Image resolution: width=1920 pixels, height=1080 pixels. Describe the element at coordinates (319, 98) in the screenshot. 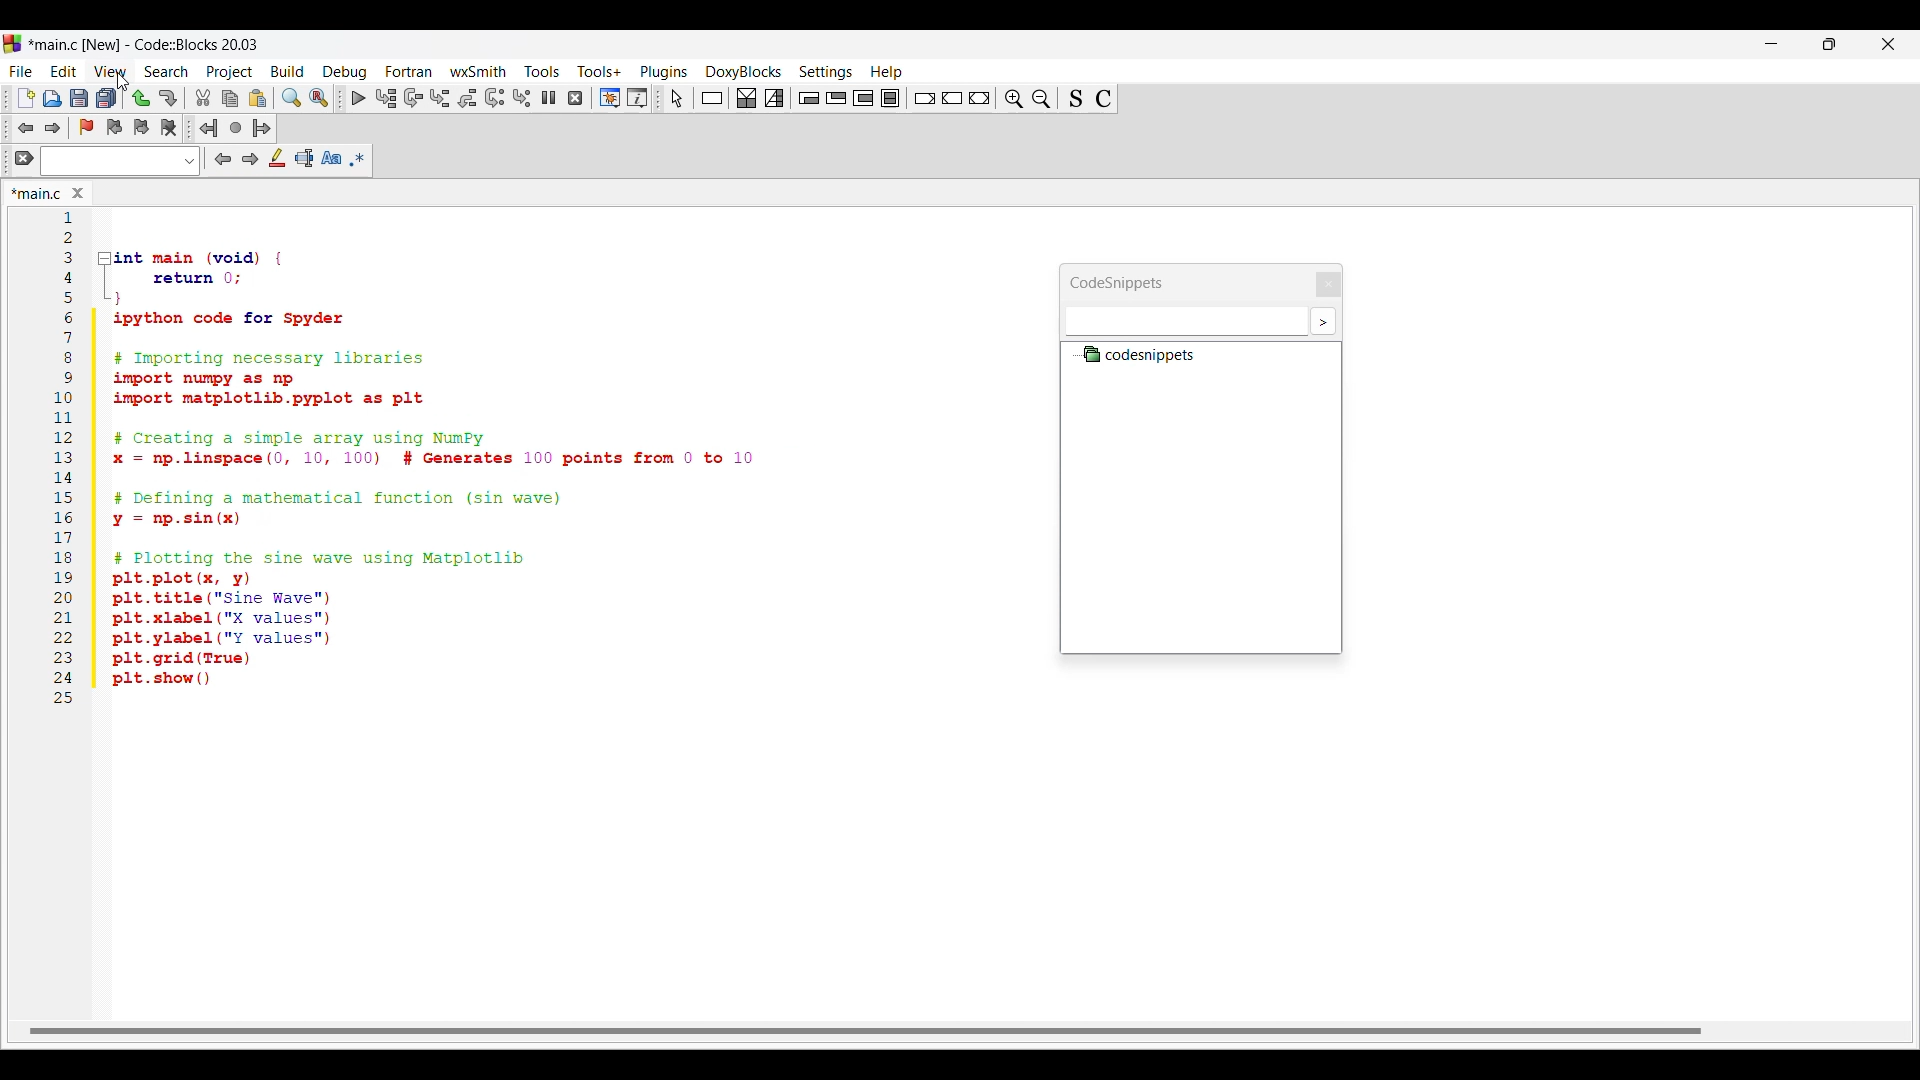

I see `Replace` at that location.